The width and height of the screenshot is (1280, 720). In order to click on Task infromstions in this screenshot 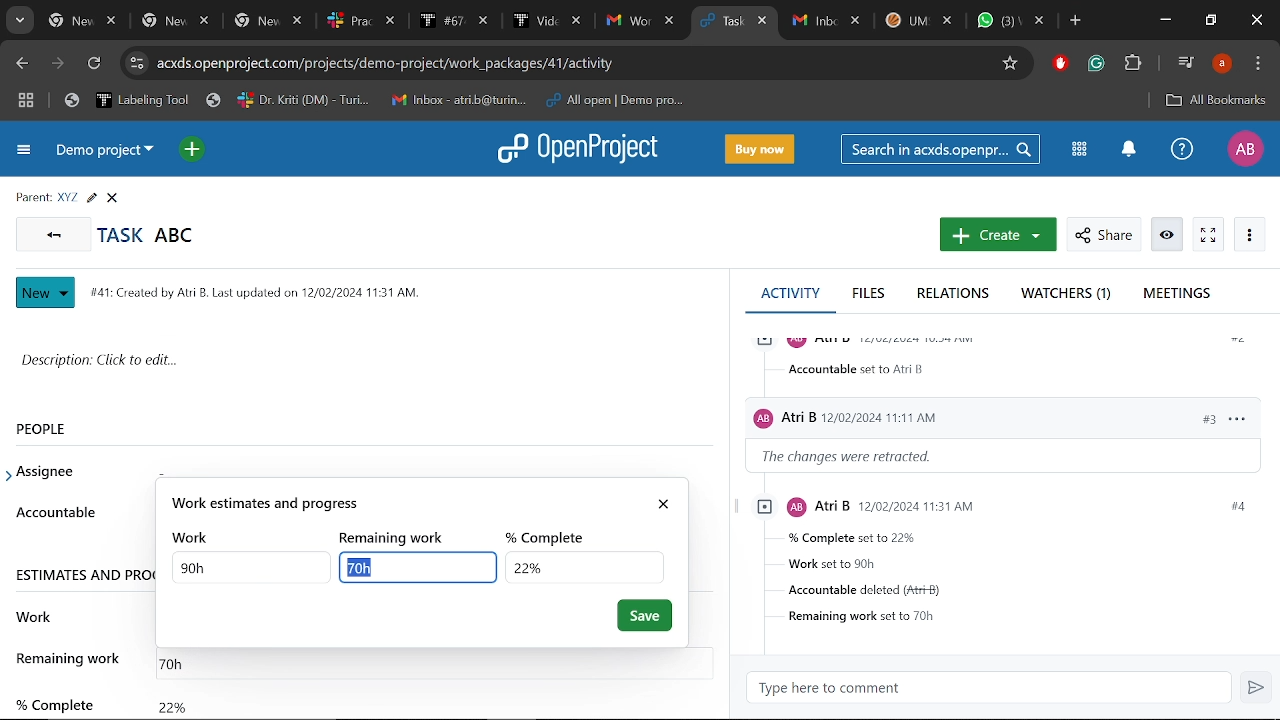, I will do `click(1005, 561)`.